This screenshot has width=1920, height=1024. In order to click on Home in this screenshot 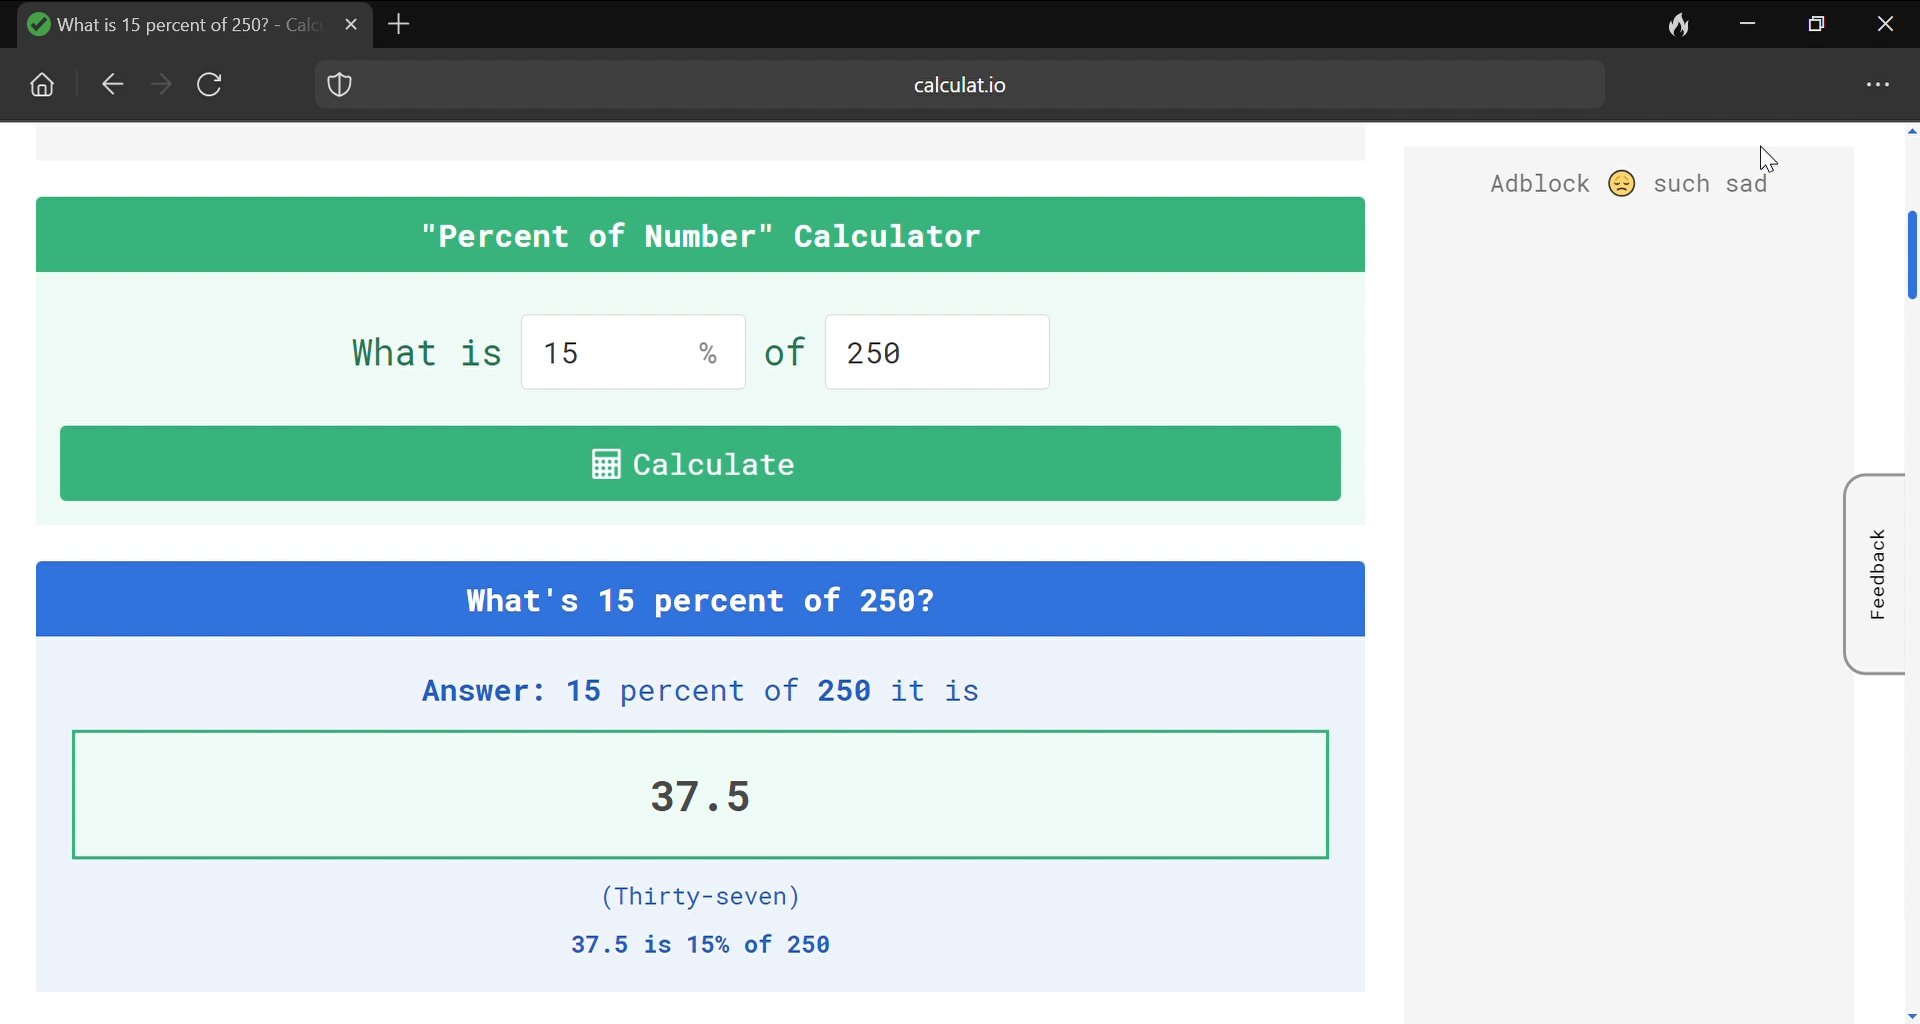, I will do `click(45, 85)`.